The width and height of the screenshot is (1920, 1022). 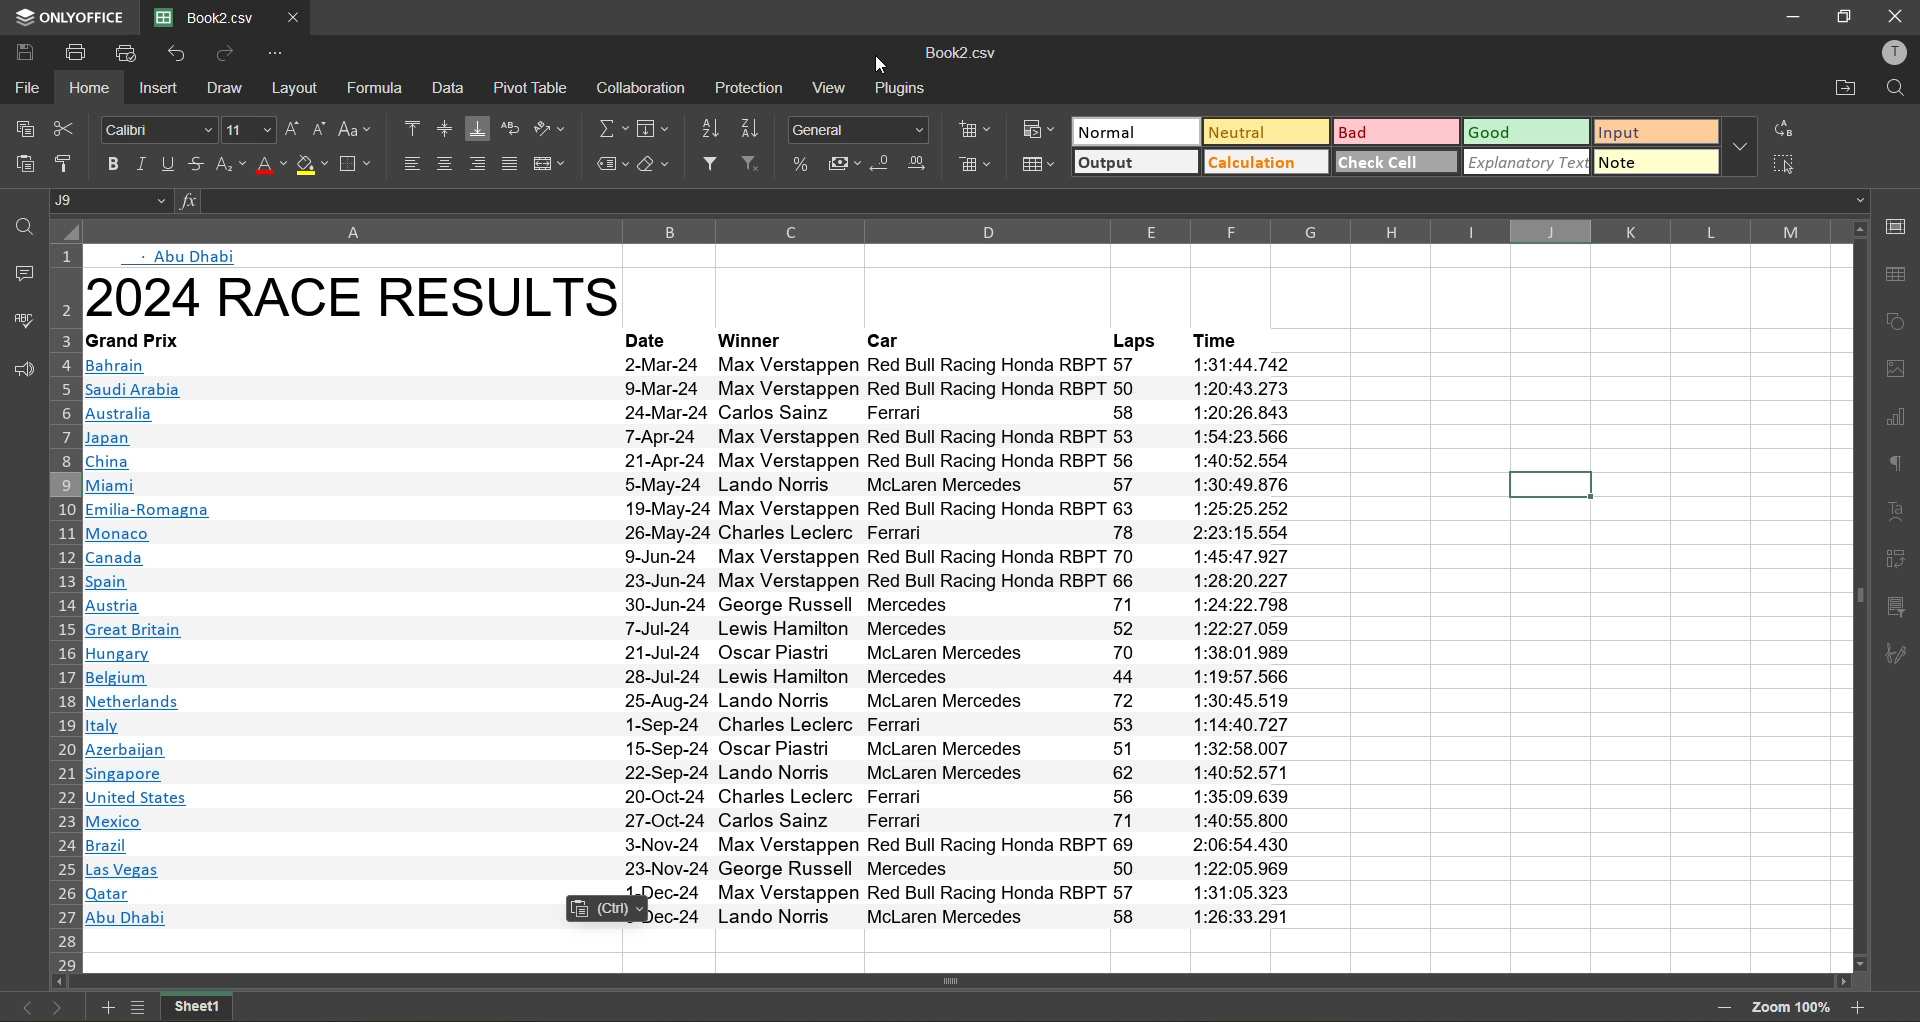 What do you see at coordinates (109, 161) in the screenshot?
I see `bold` at bounding box center [109, 161].